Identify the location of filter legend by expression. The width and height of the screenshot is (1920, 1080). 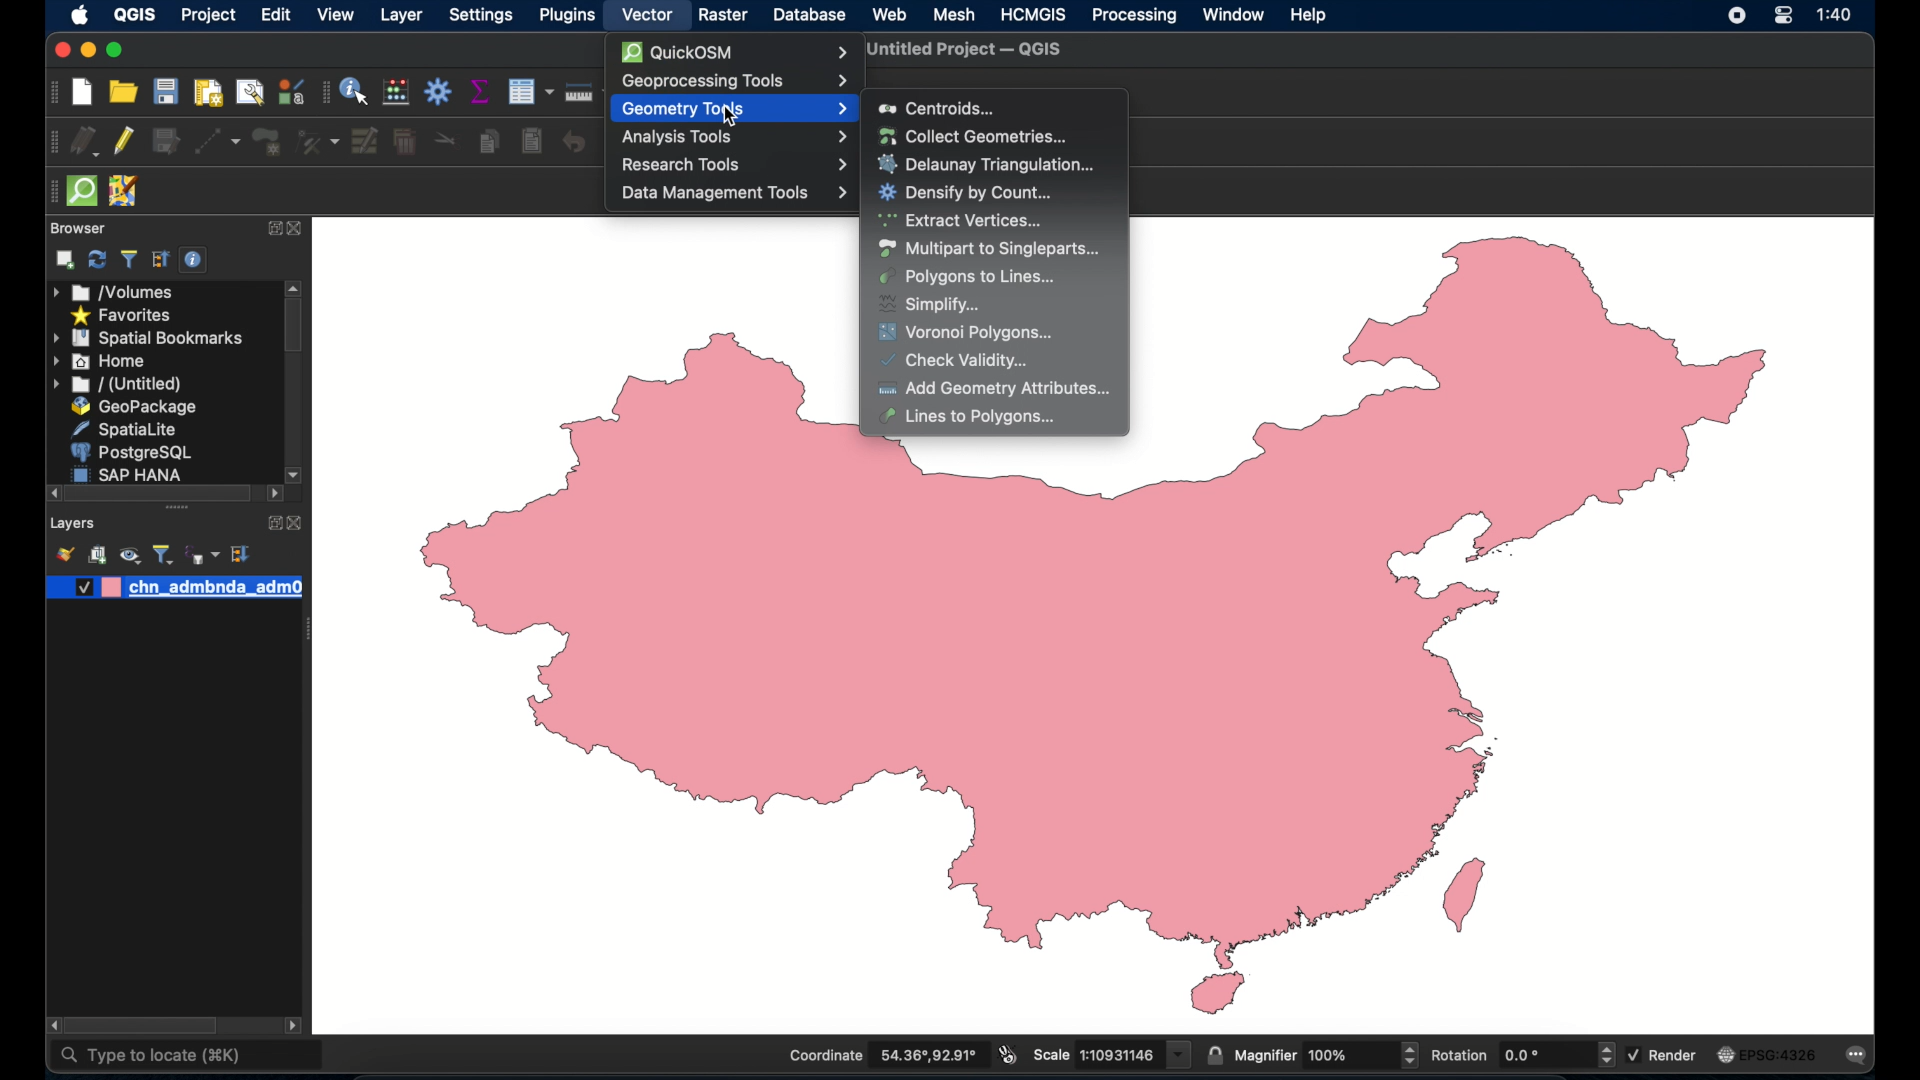
(201, 555).